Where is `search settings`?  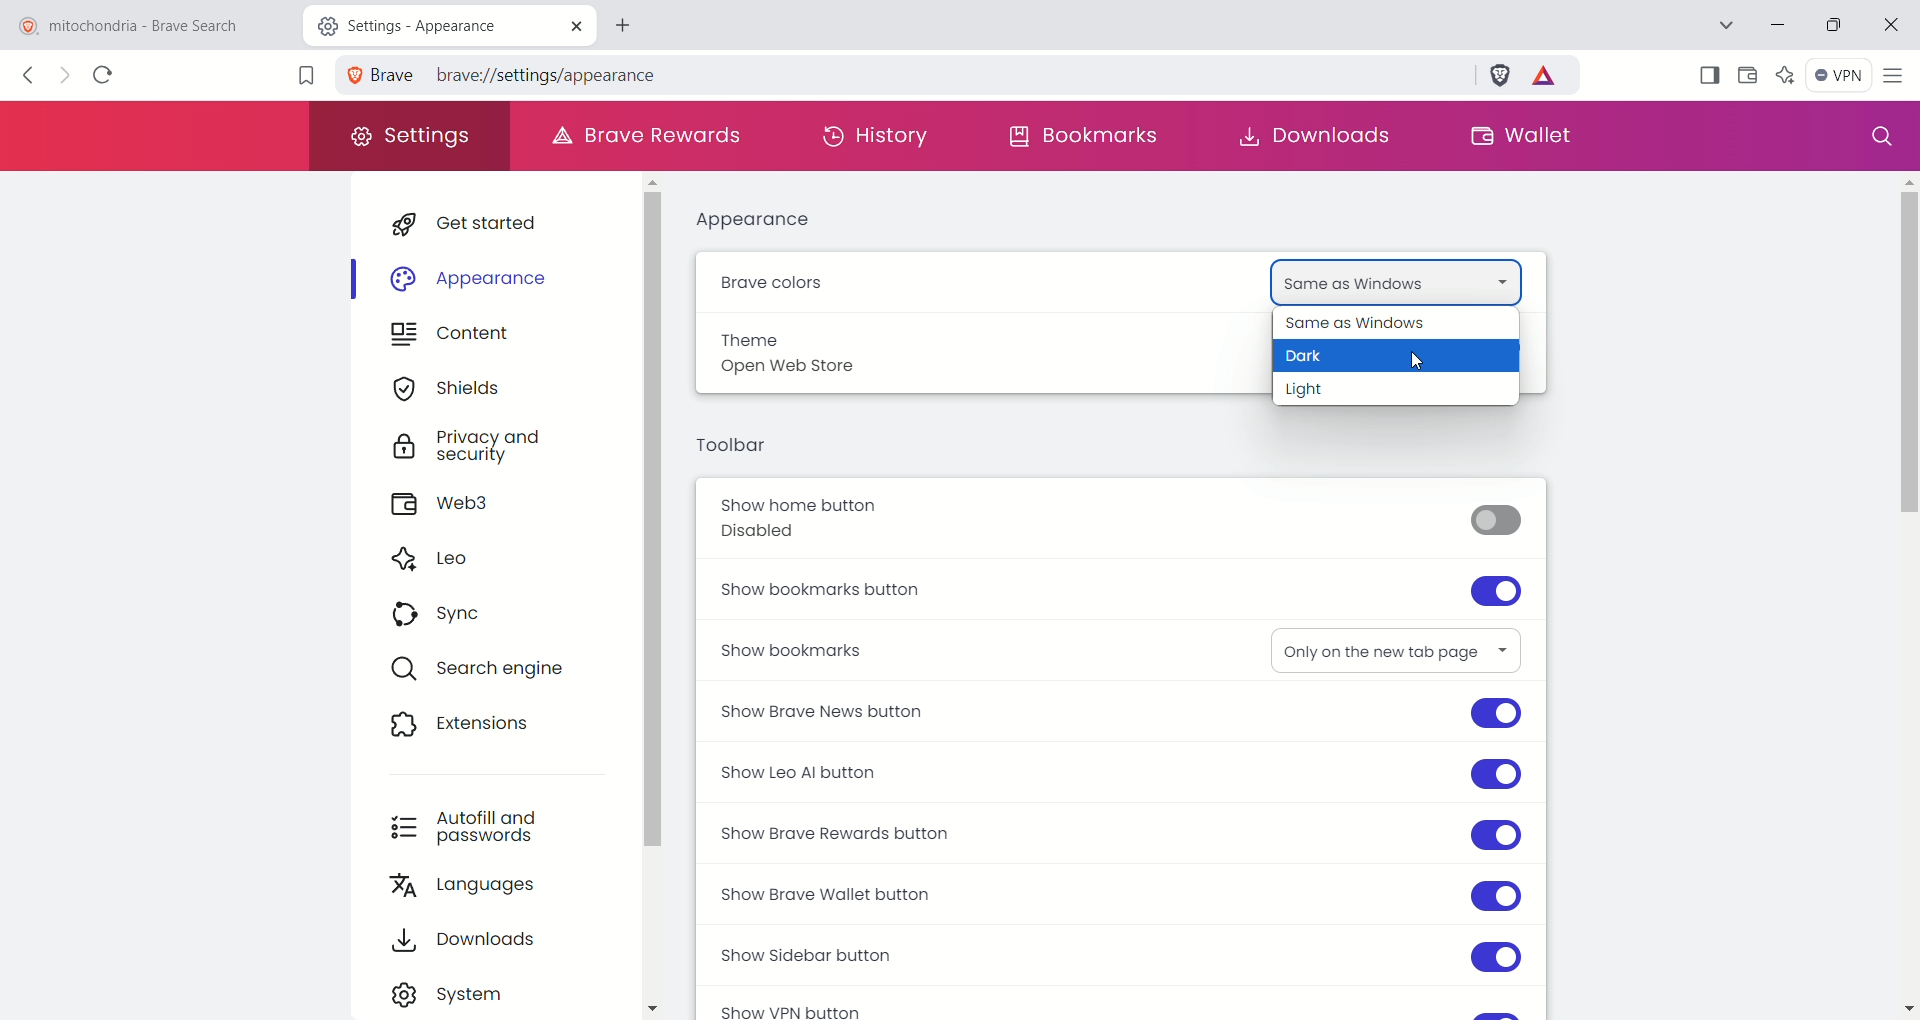 search settings is located at coordinates (1875, 137).